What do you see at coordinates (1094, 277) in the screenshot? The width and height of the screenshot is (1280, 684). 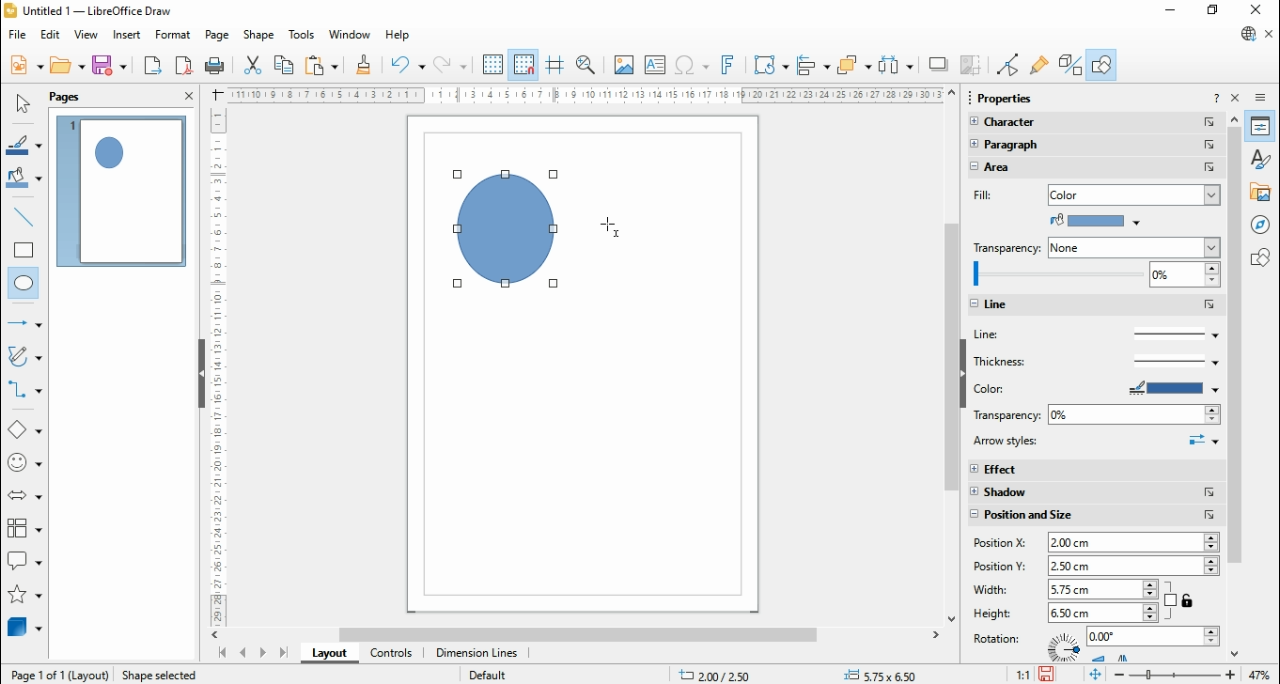 I see `zoom` at bounding box center [1094, 277].